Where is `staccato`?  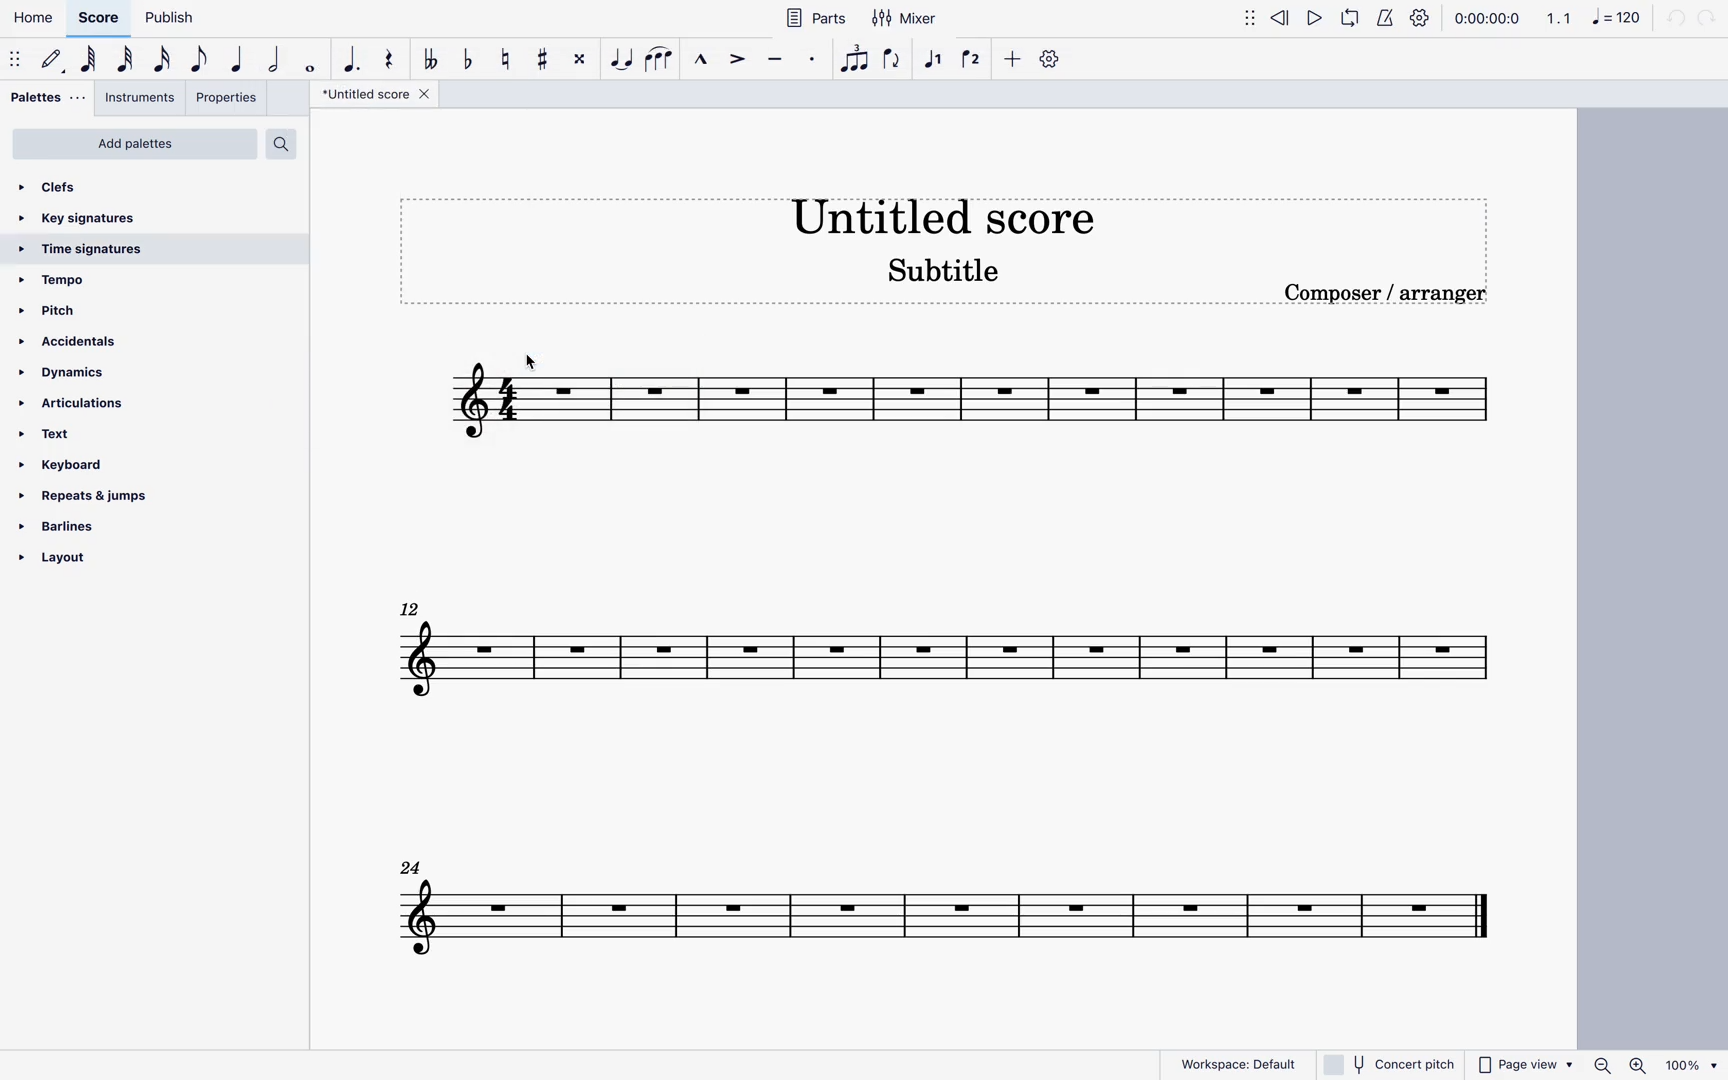
staccato is located at coordinates (808, 64).